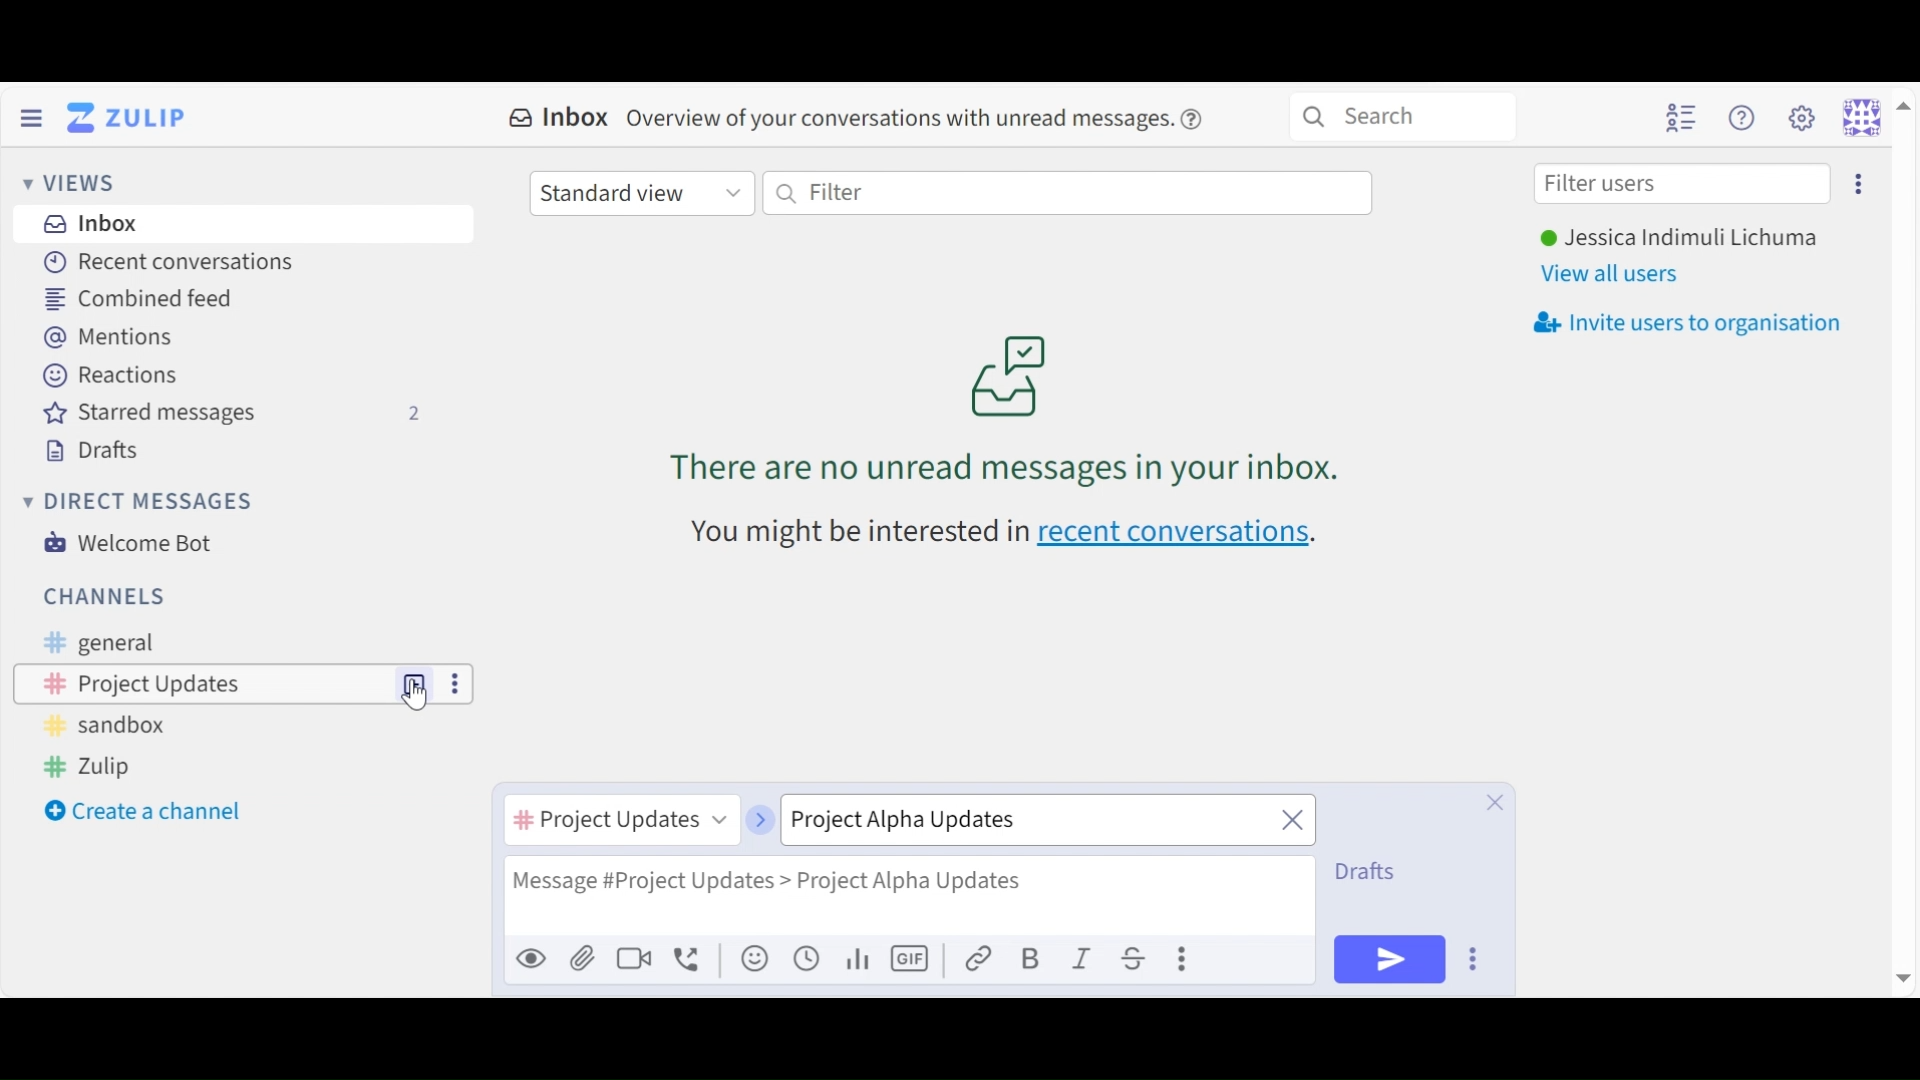 This screenshot has height=1080, width=1920. What do you see at coordinates (1177, 534) in the screenshot?
I see `recent conversations` at bounding box center [1177, 534].